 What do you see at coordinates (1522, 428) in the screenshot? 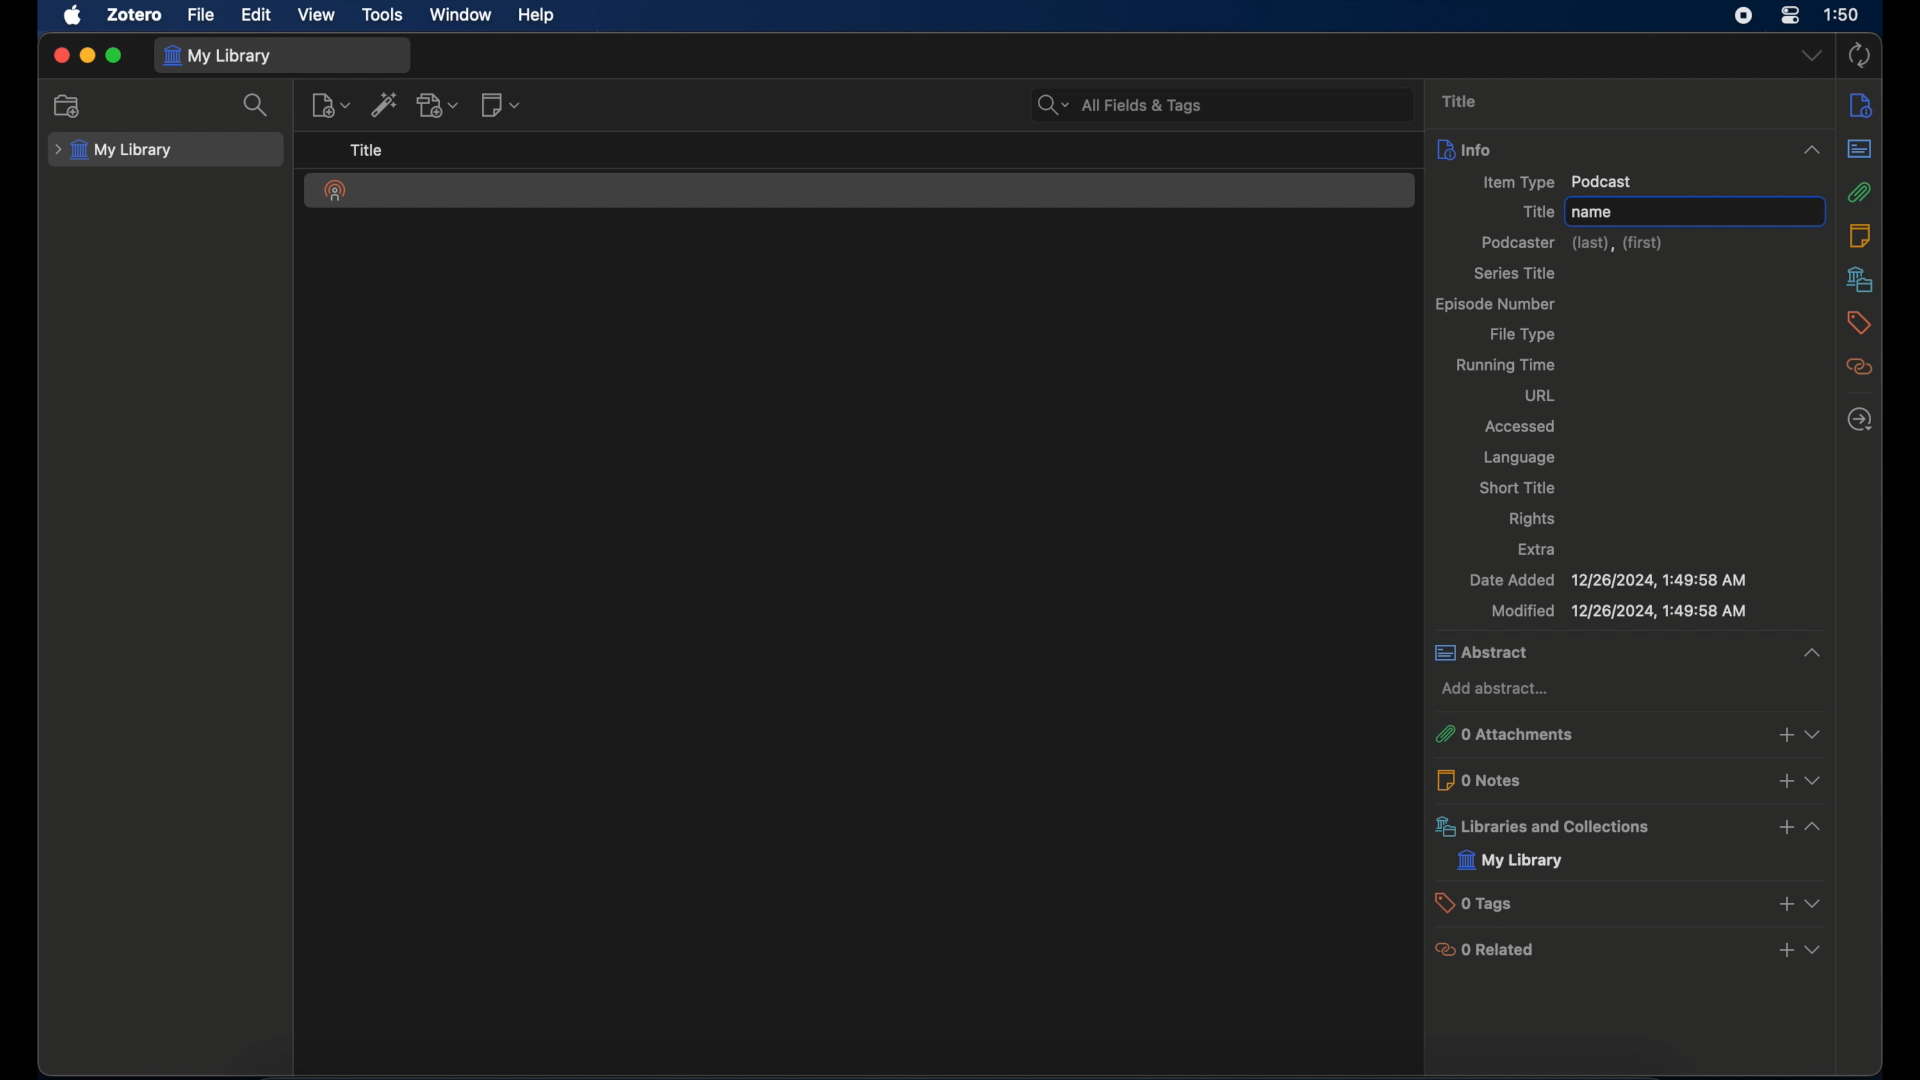
I see `accessed` at bounding box center [1522, 428].